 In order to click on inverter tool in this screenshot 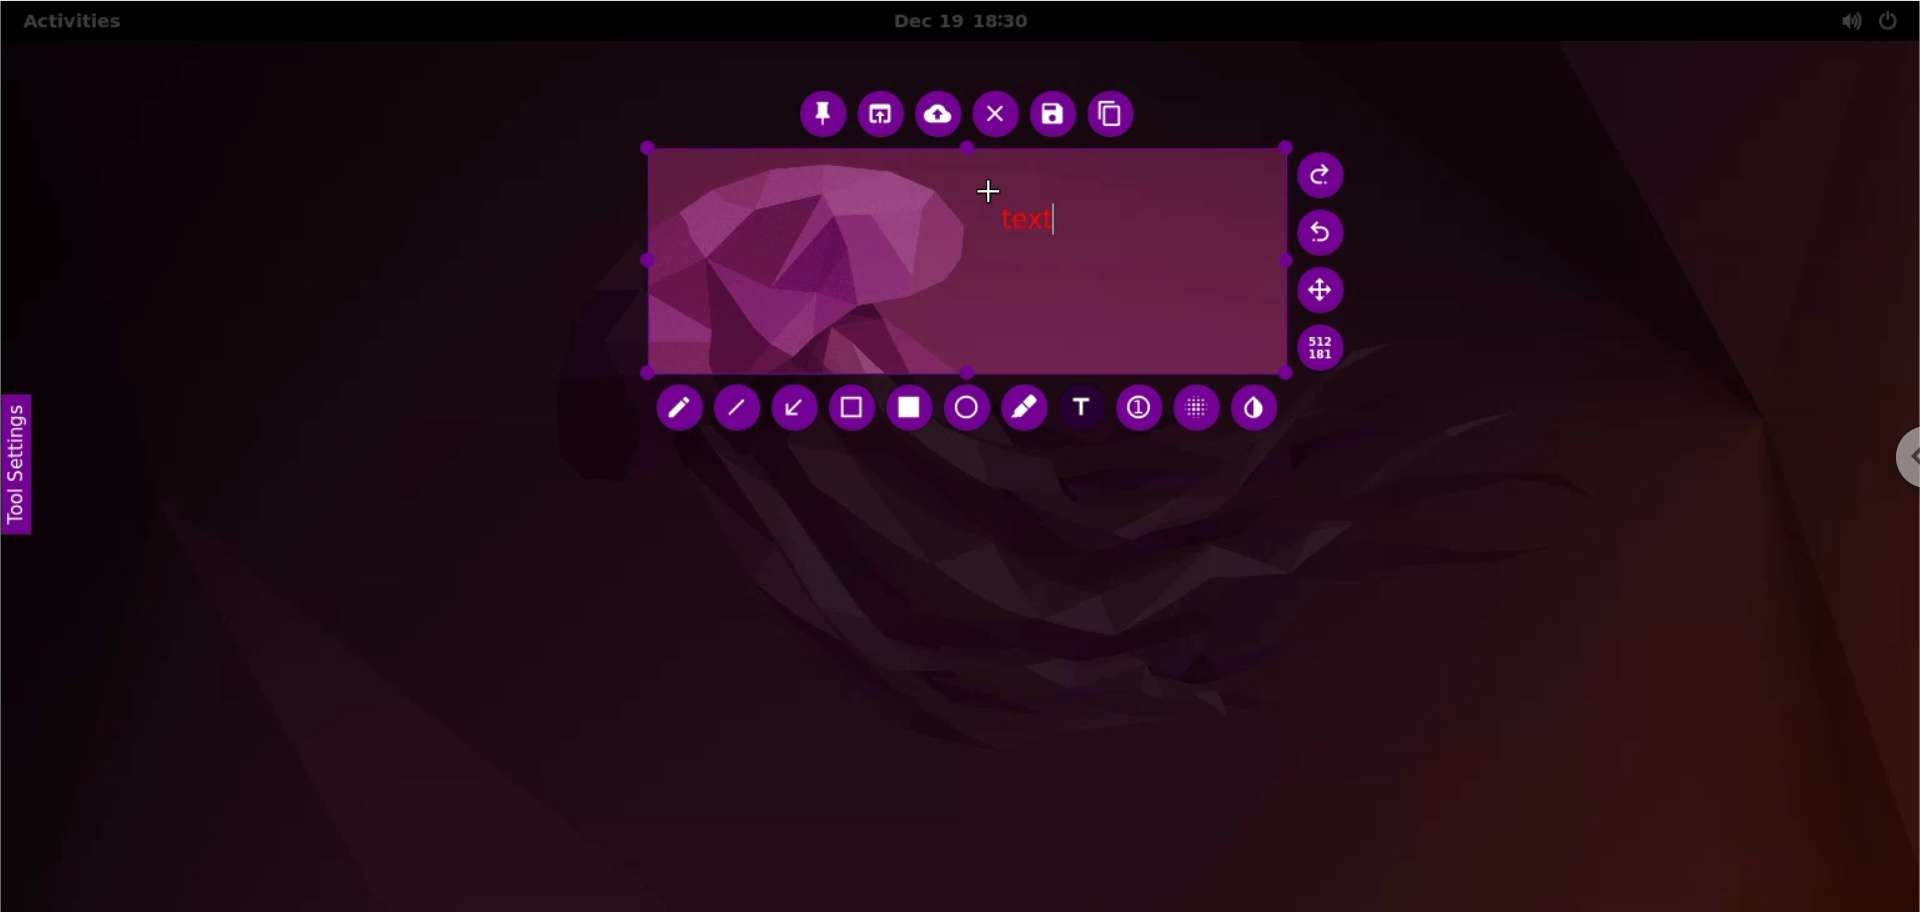, I will do `click(1259, 406)`.